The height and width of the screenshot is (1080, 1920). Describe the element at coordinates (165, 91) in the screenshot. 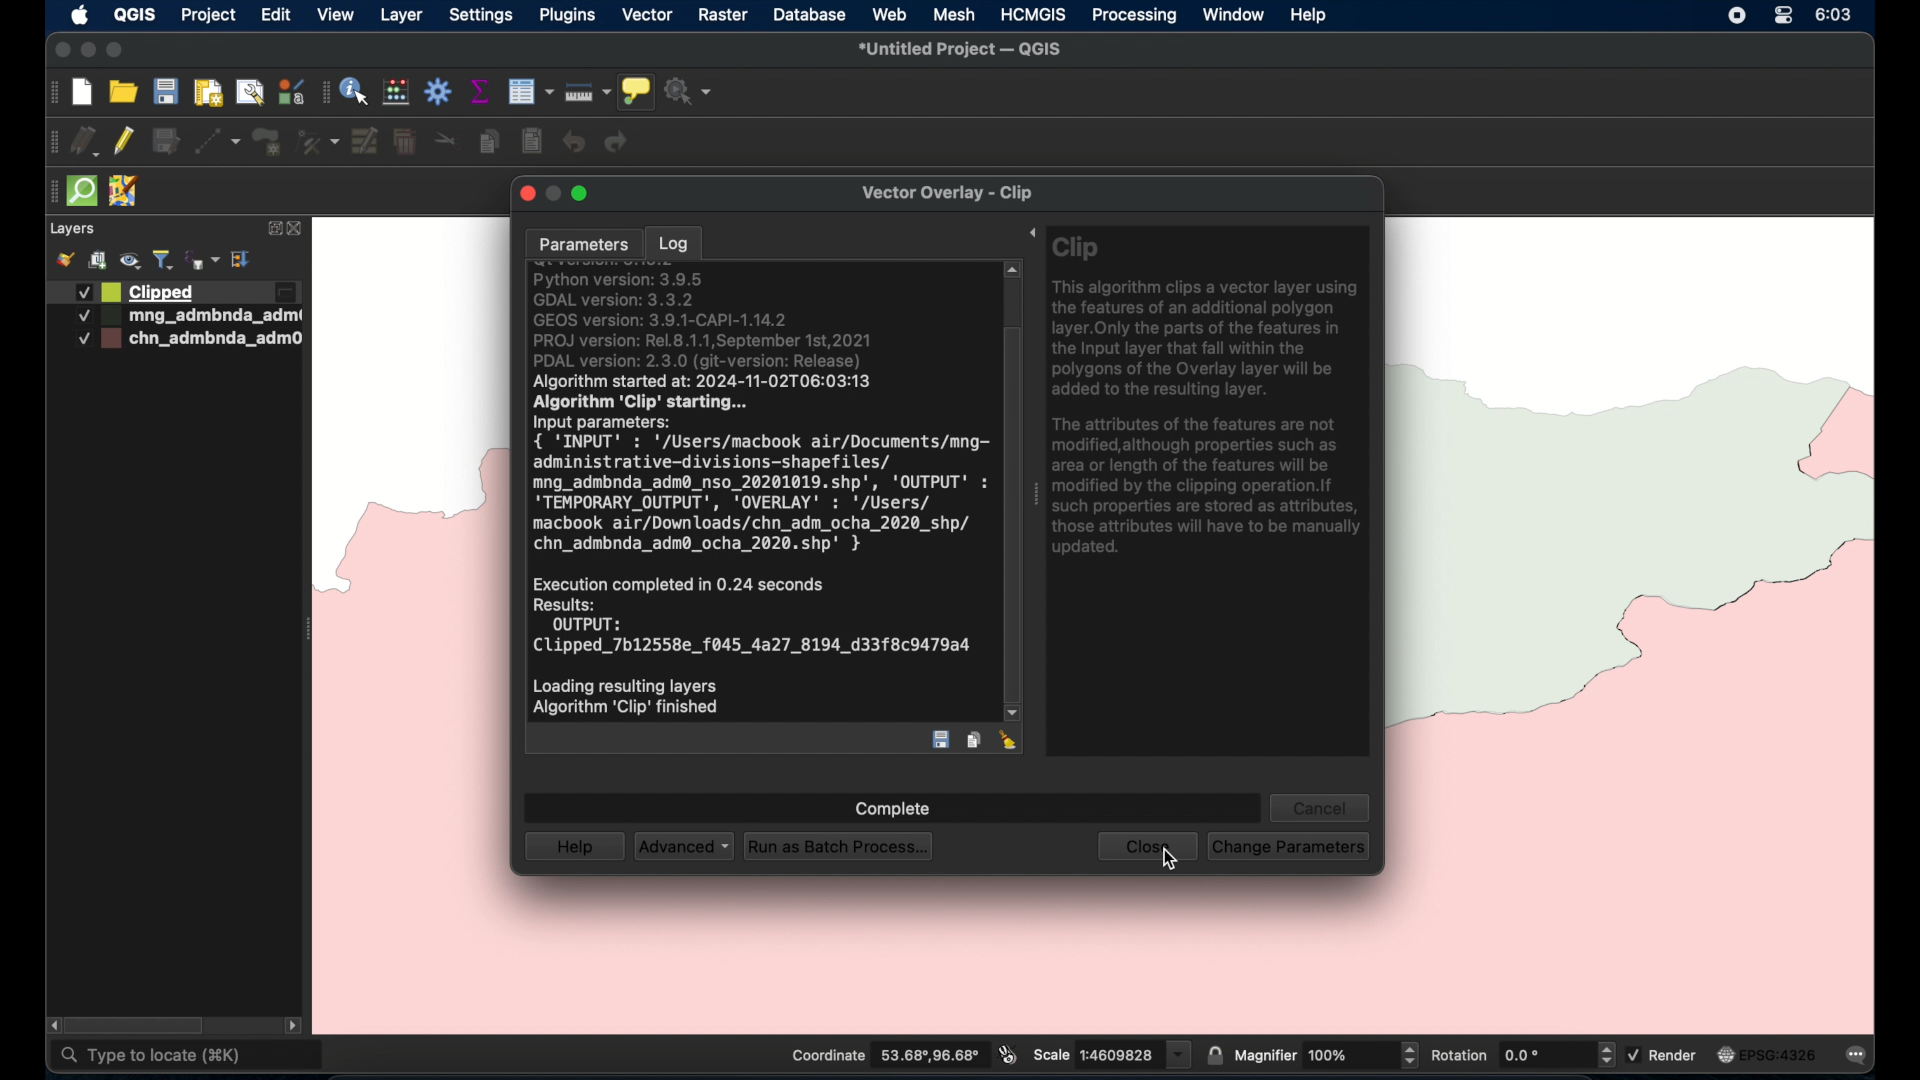

I see `save project` at that location.